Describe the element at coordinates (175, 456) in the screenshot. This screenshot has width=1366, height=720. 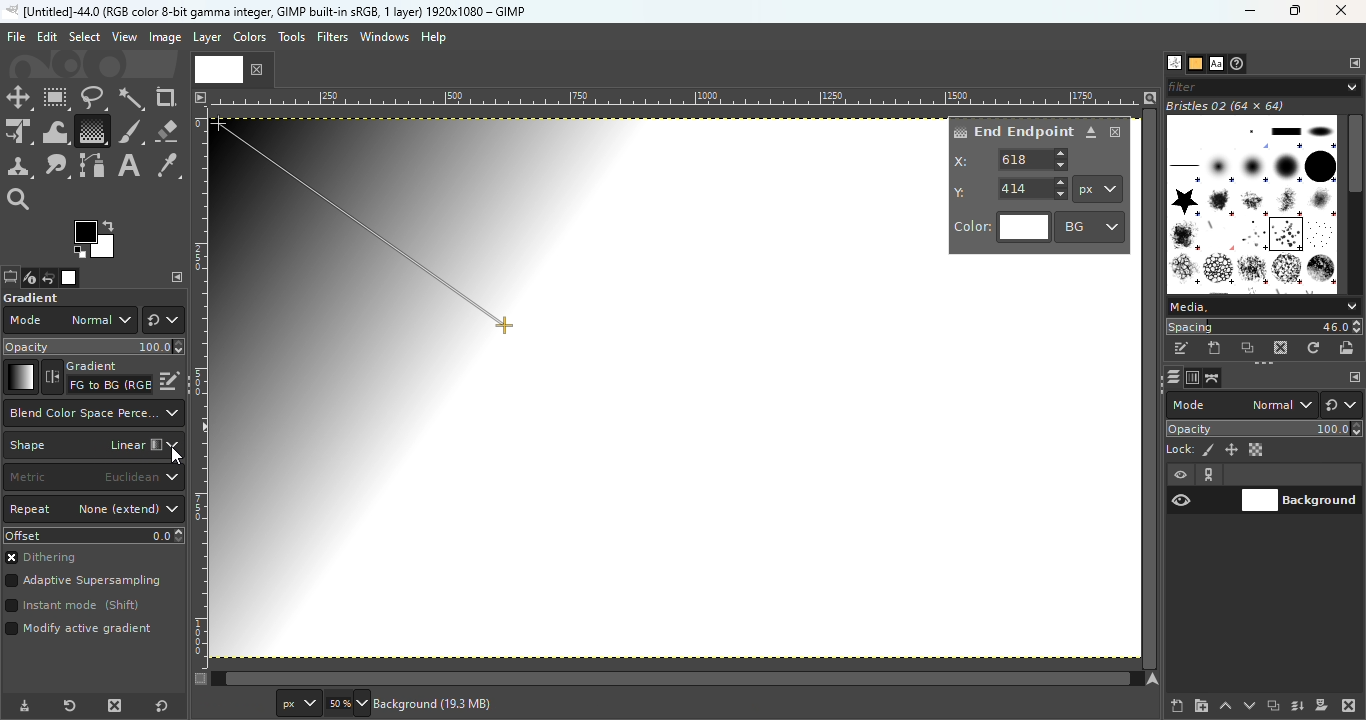
I see `Cursor` at that location.